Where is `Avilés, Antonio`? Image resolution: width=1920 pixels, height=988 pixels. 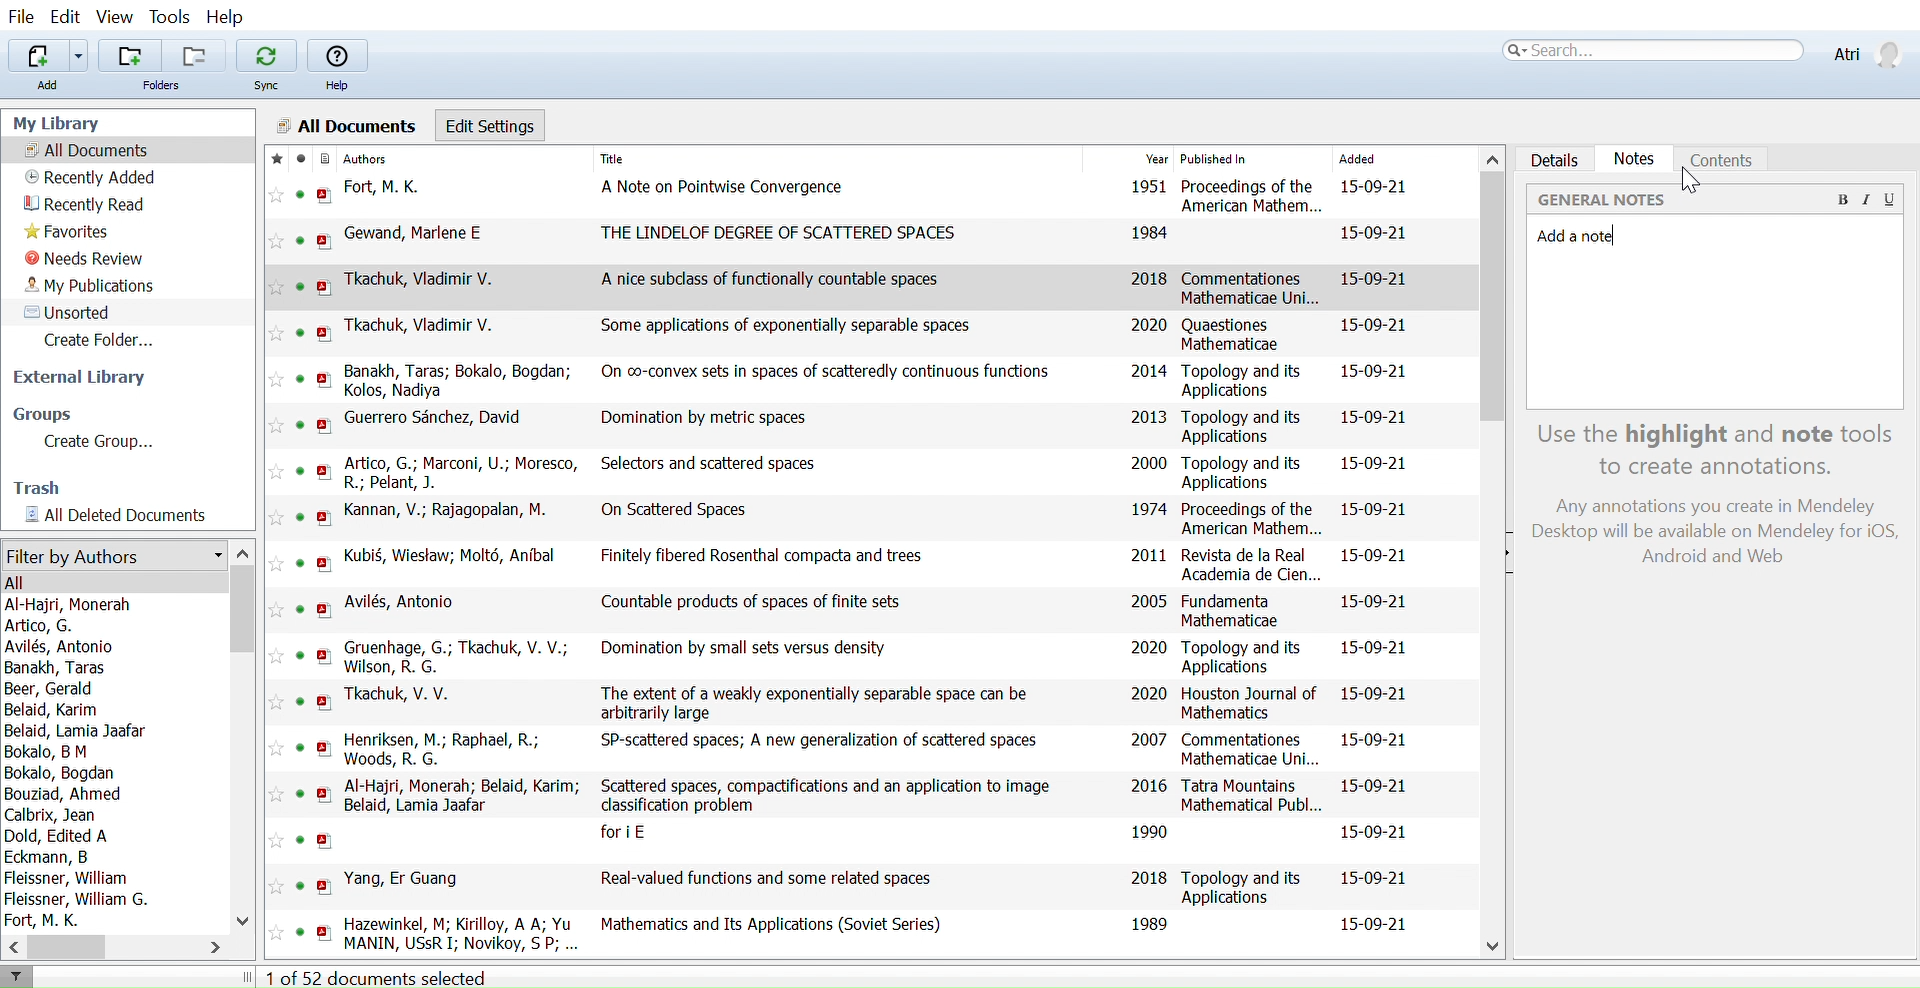
Avilés, Antonio is located at coordinates (399, 600).